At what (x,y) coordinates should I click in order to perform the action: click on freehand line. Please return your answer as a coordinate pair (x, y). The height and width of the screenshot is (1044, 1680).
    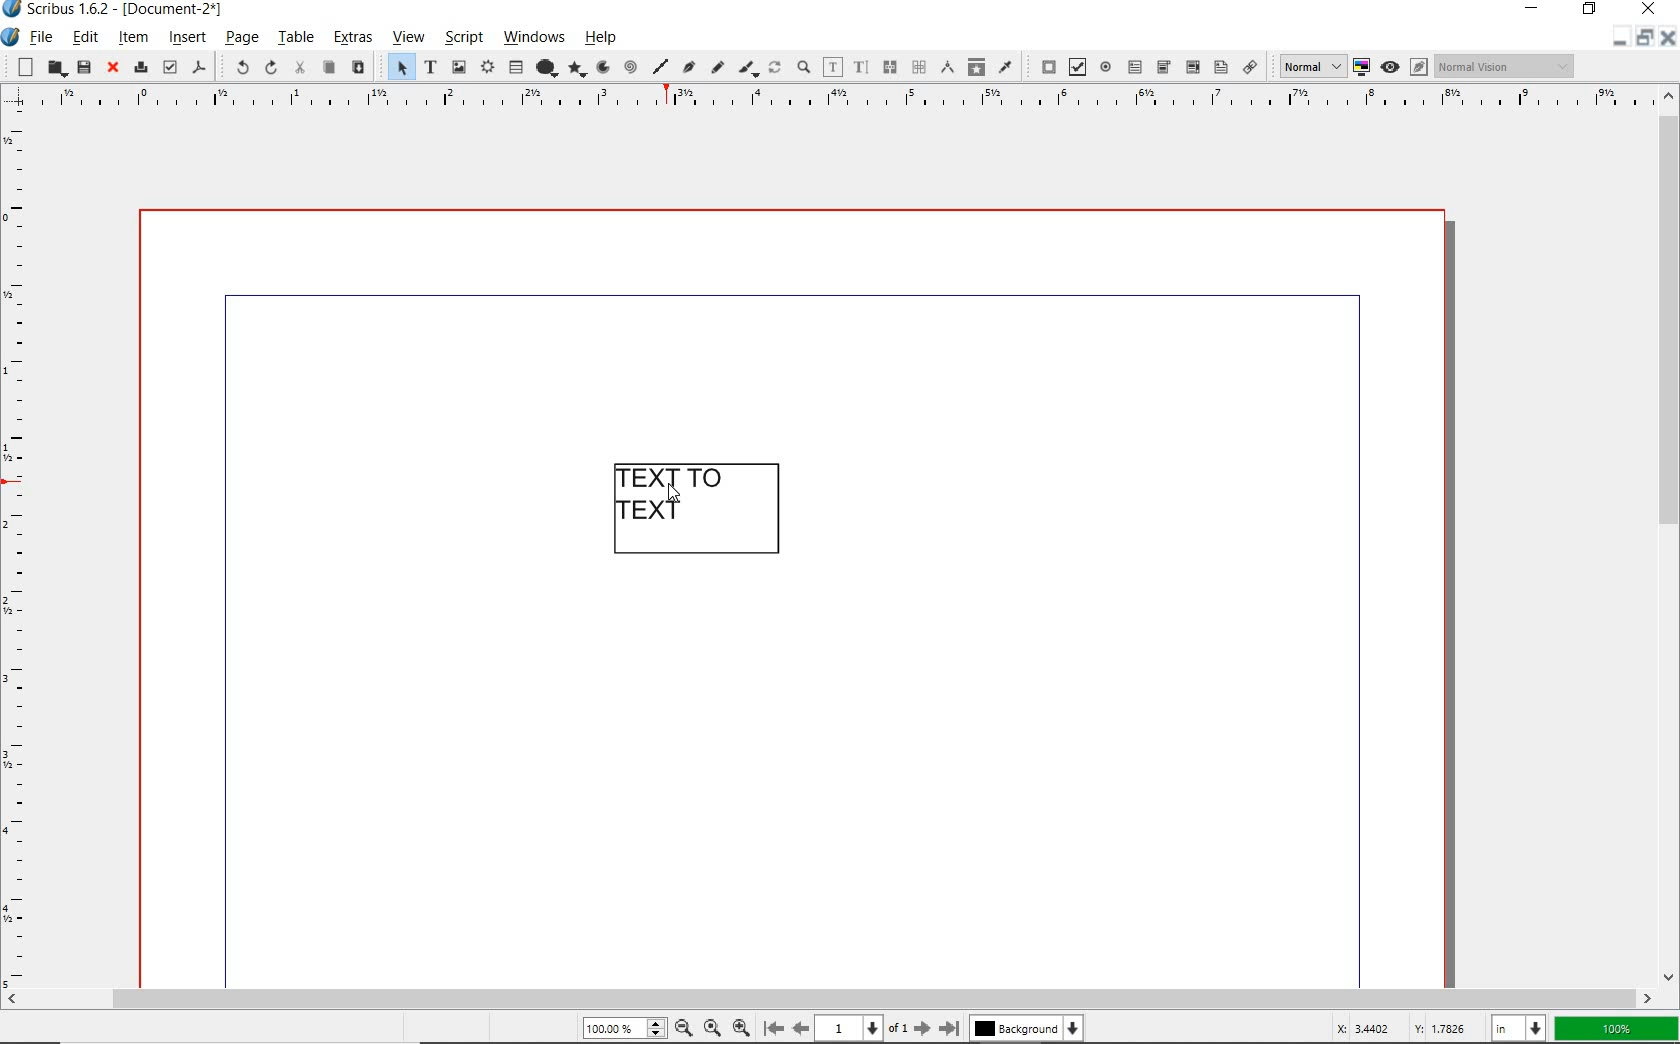
    Looking at the image, I should click on (718, 66).